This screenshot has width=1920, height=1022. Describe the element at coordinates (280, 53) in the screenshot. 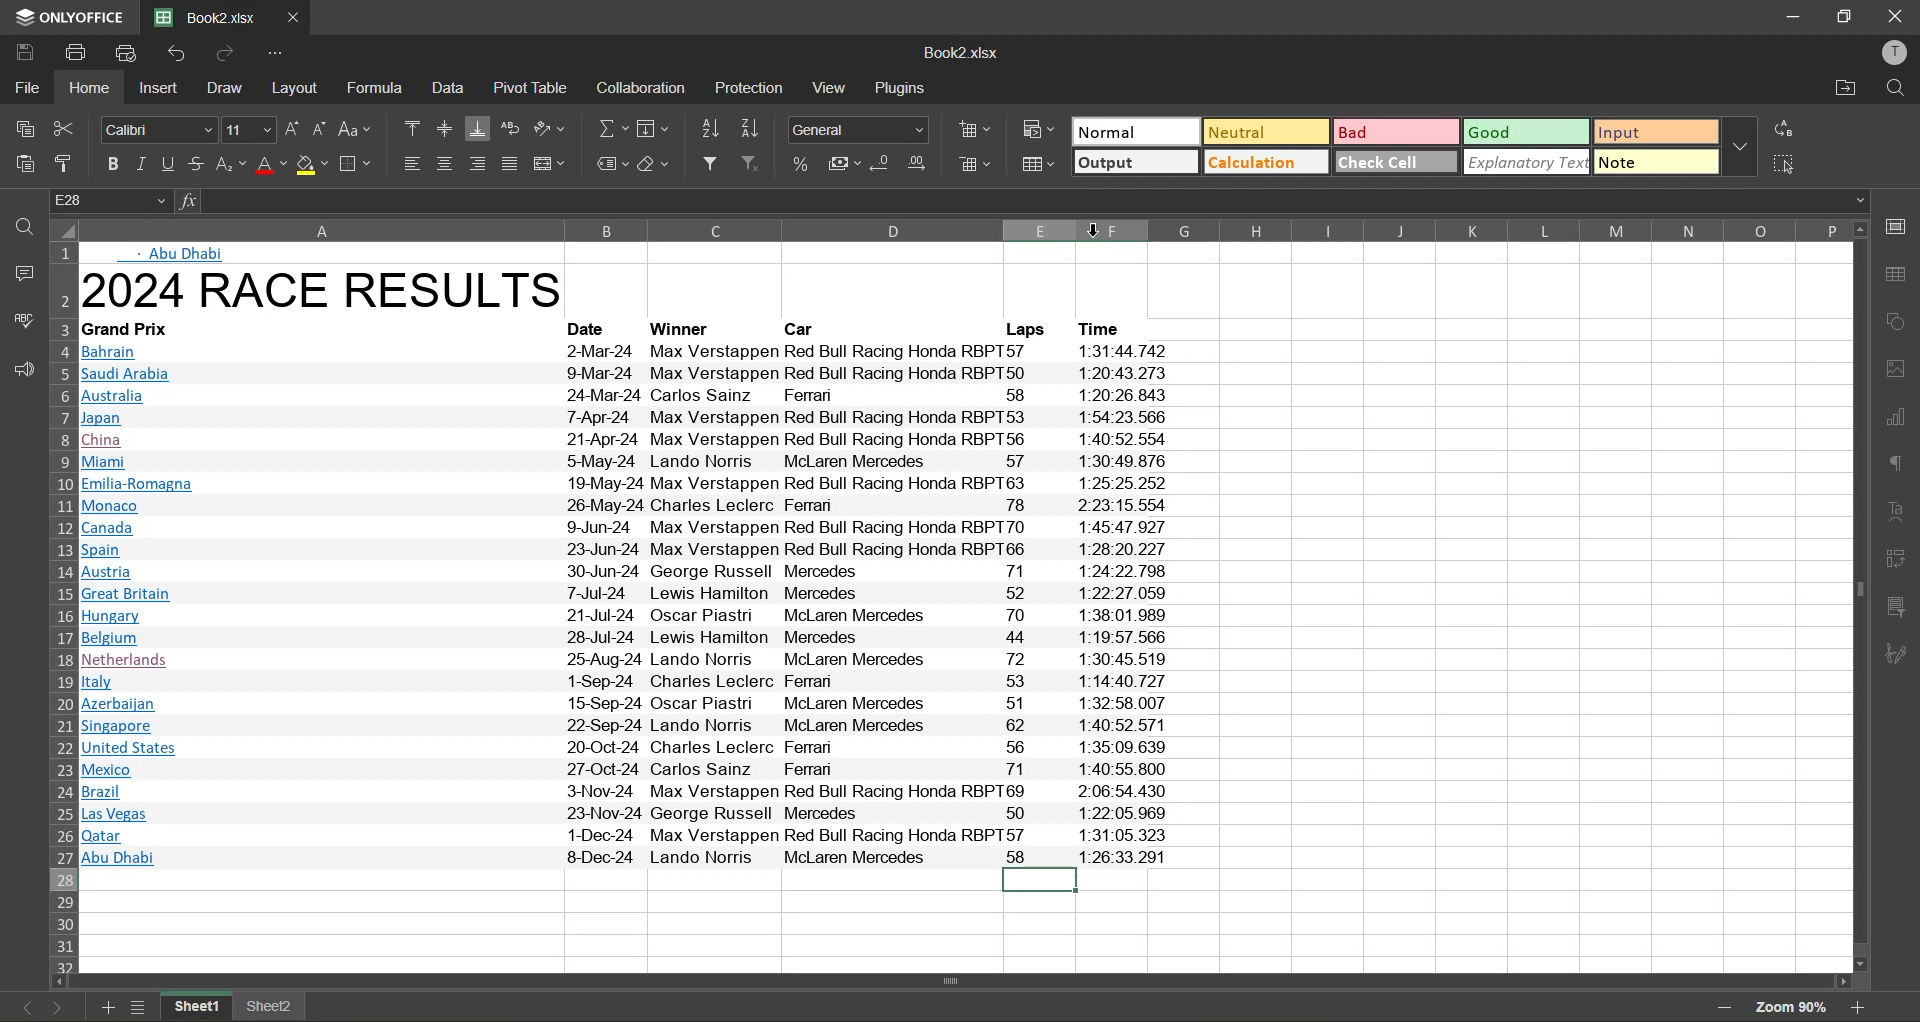

I see `customize quick access toolbar` at that location.